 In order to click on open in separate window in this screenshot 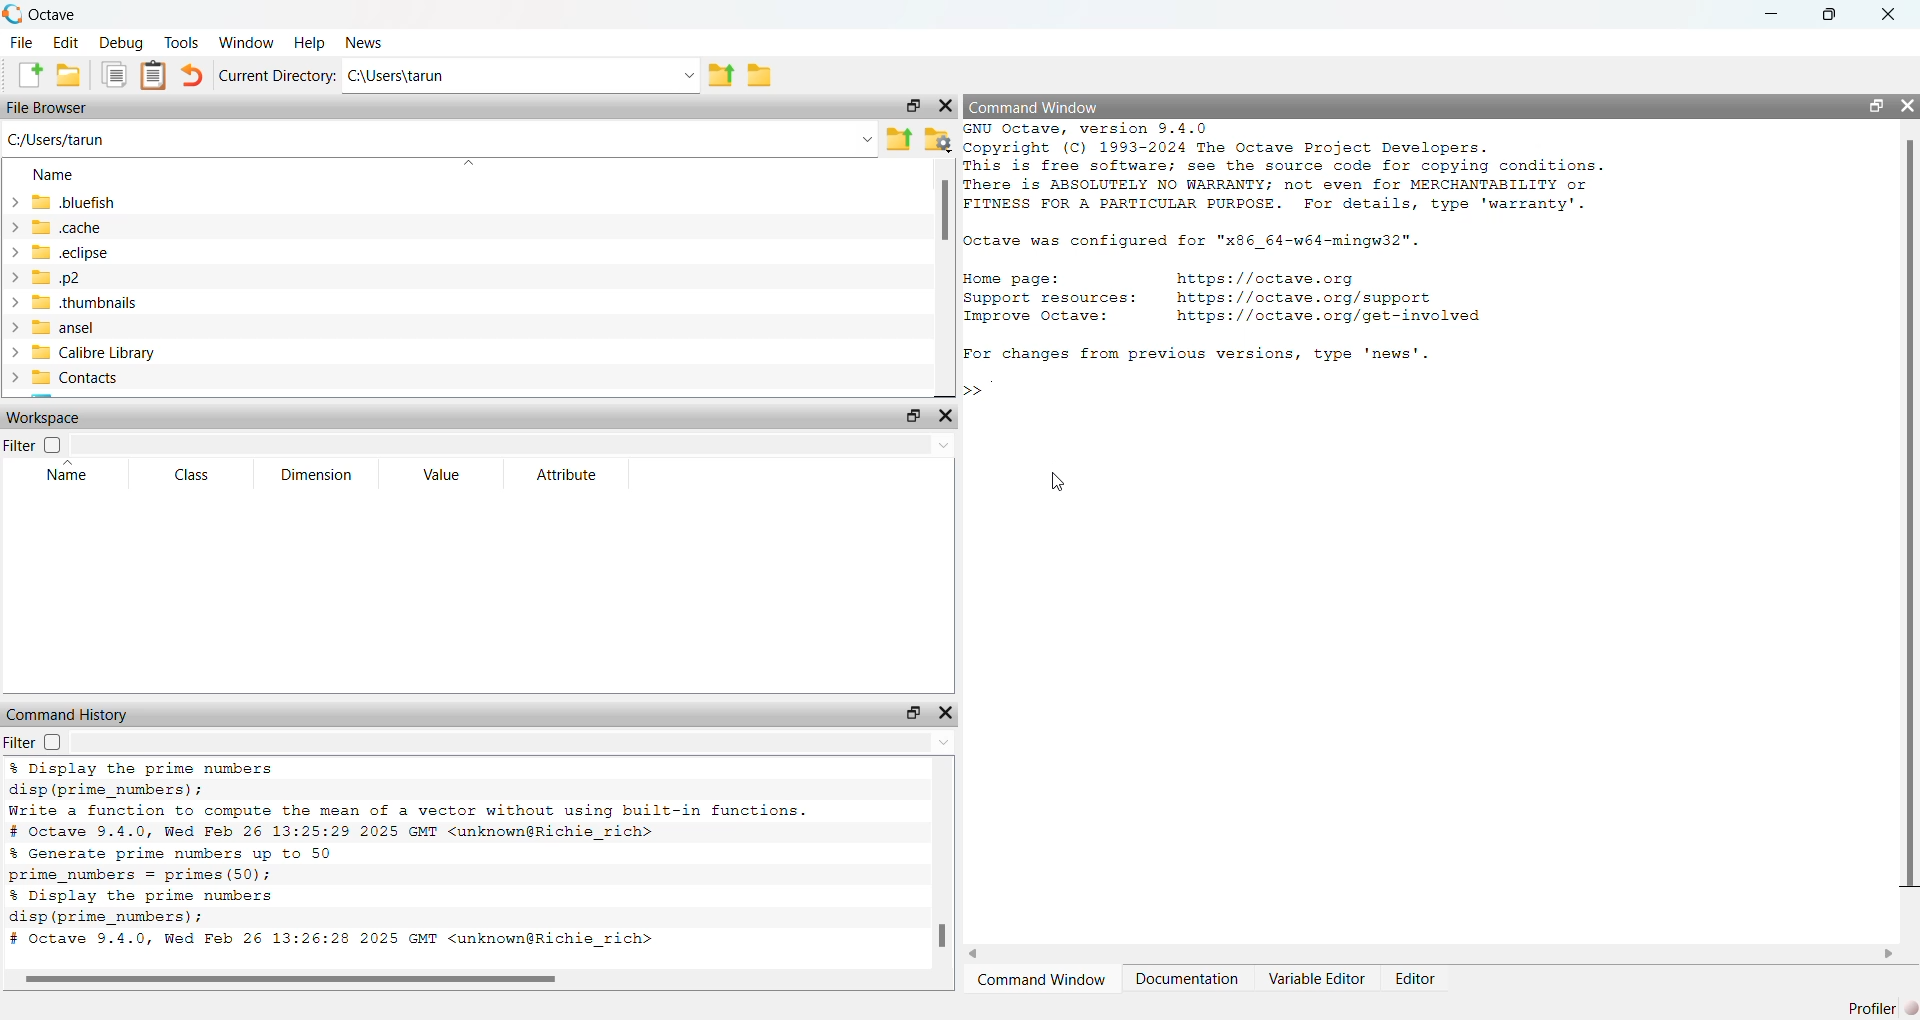, I will do `click(1878, 107)`.